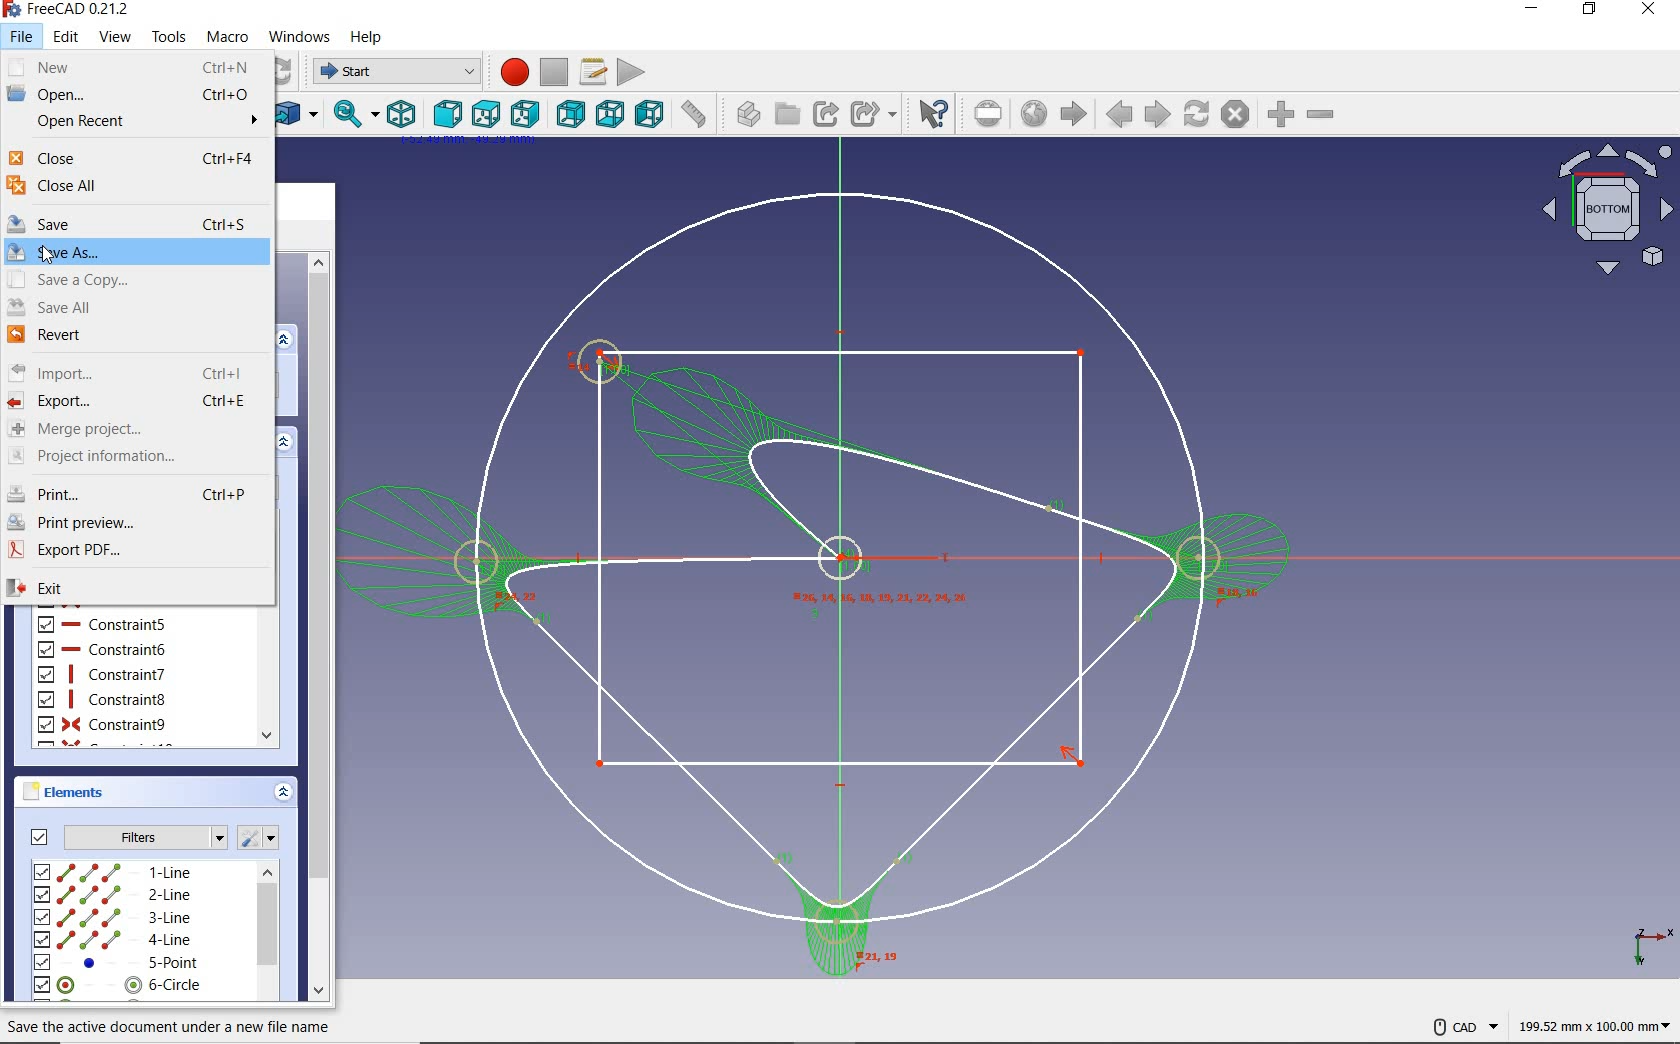 Image resolution: width=1680 pixels, height=1044 pixels. Describe the element at coordinates (285, 440) in the screenshot. I see `expand` at that location.